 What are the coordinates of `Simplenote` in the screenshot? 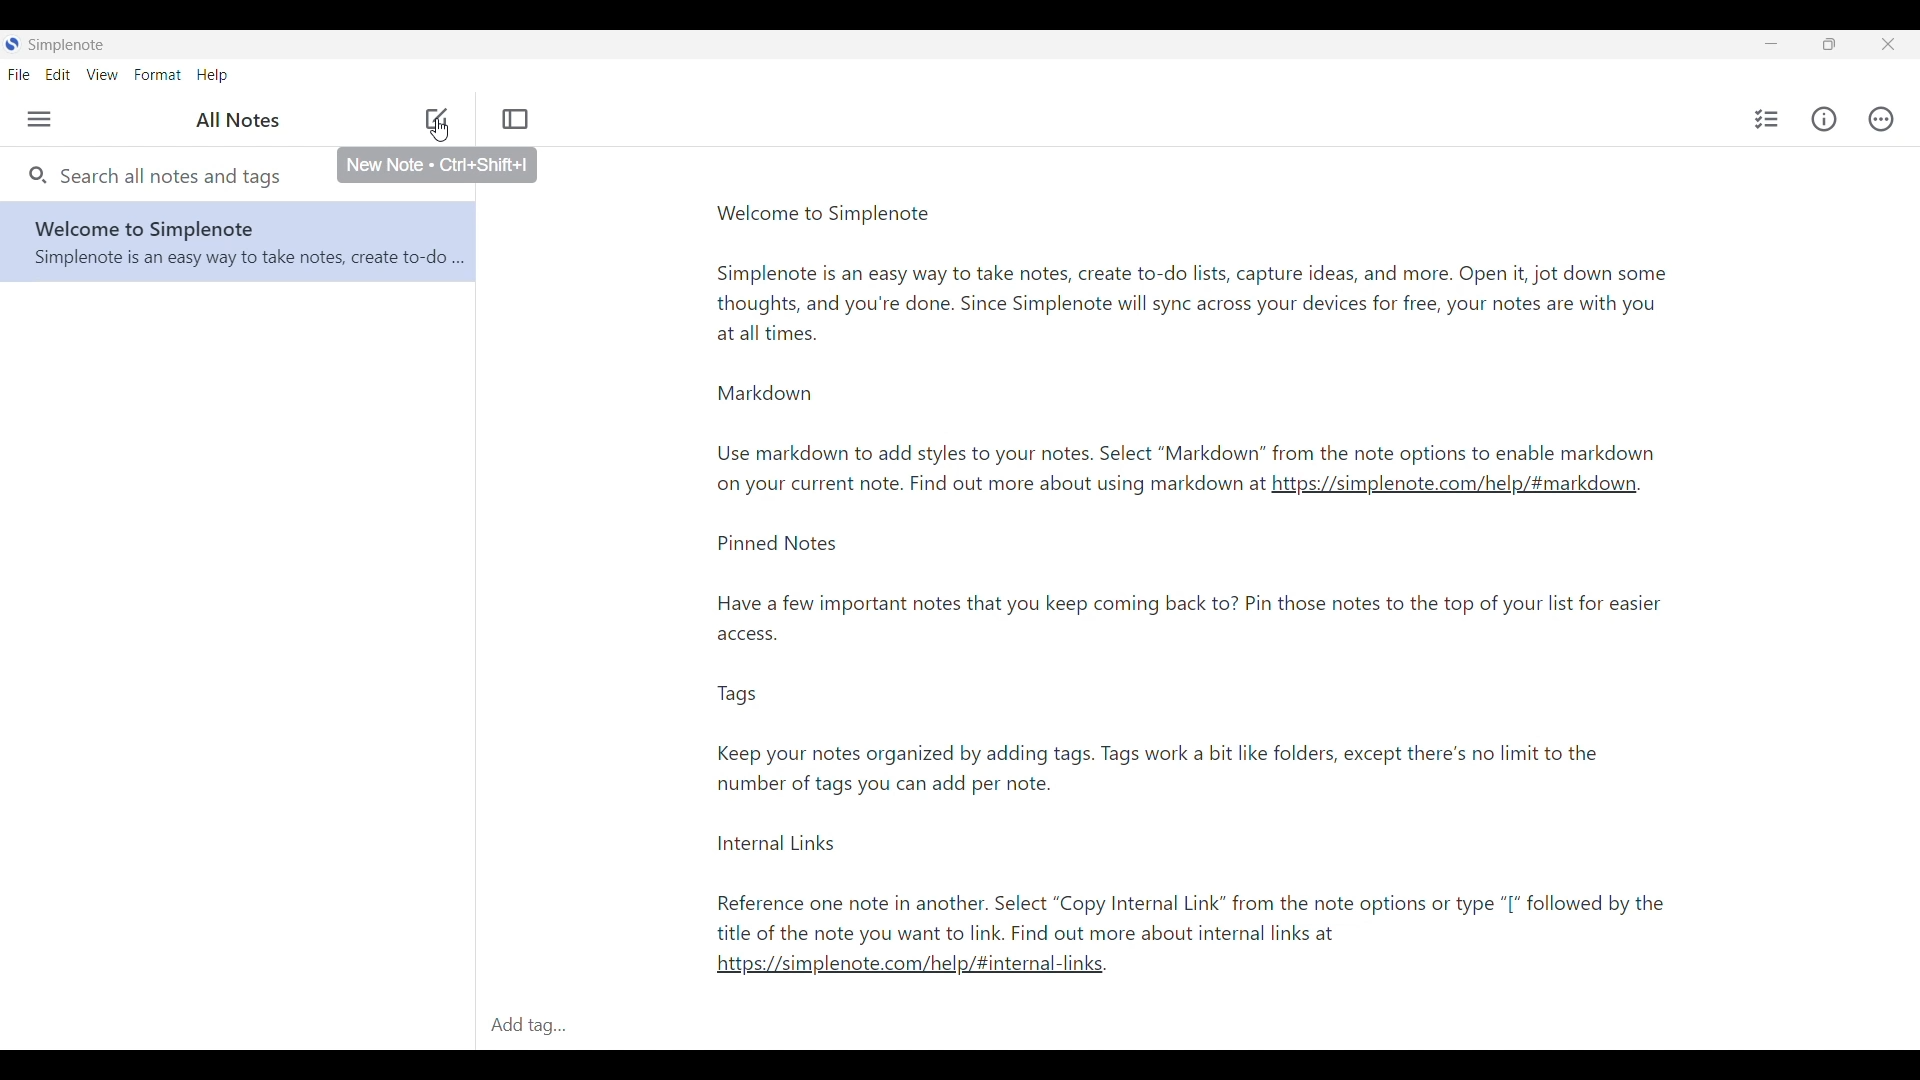 It's located at (61, 45).